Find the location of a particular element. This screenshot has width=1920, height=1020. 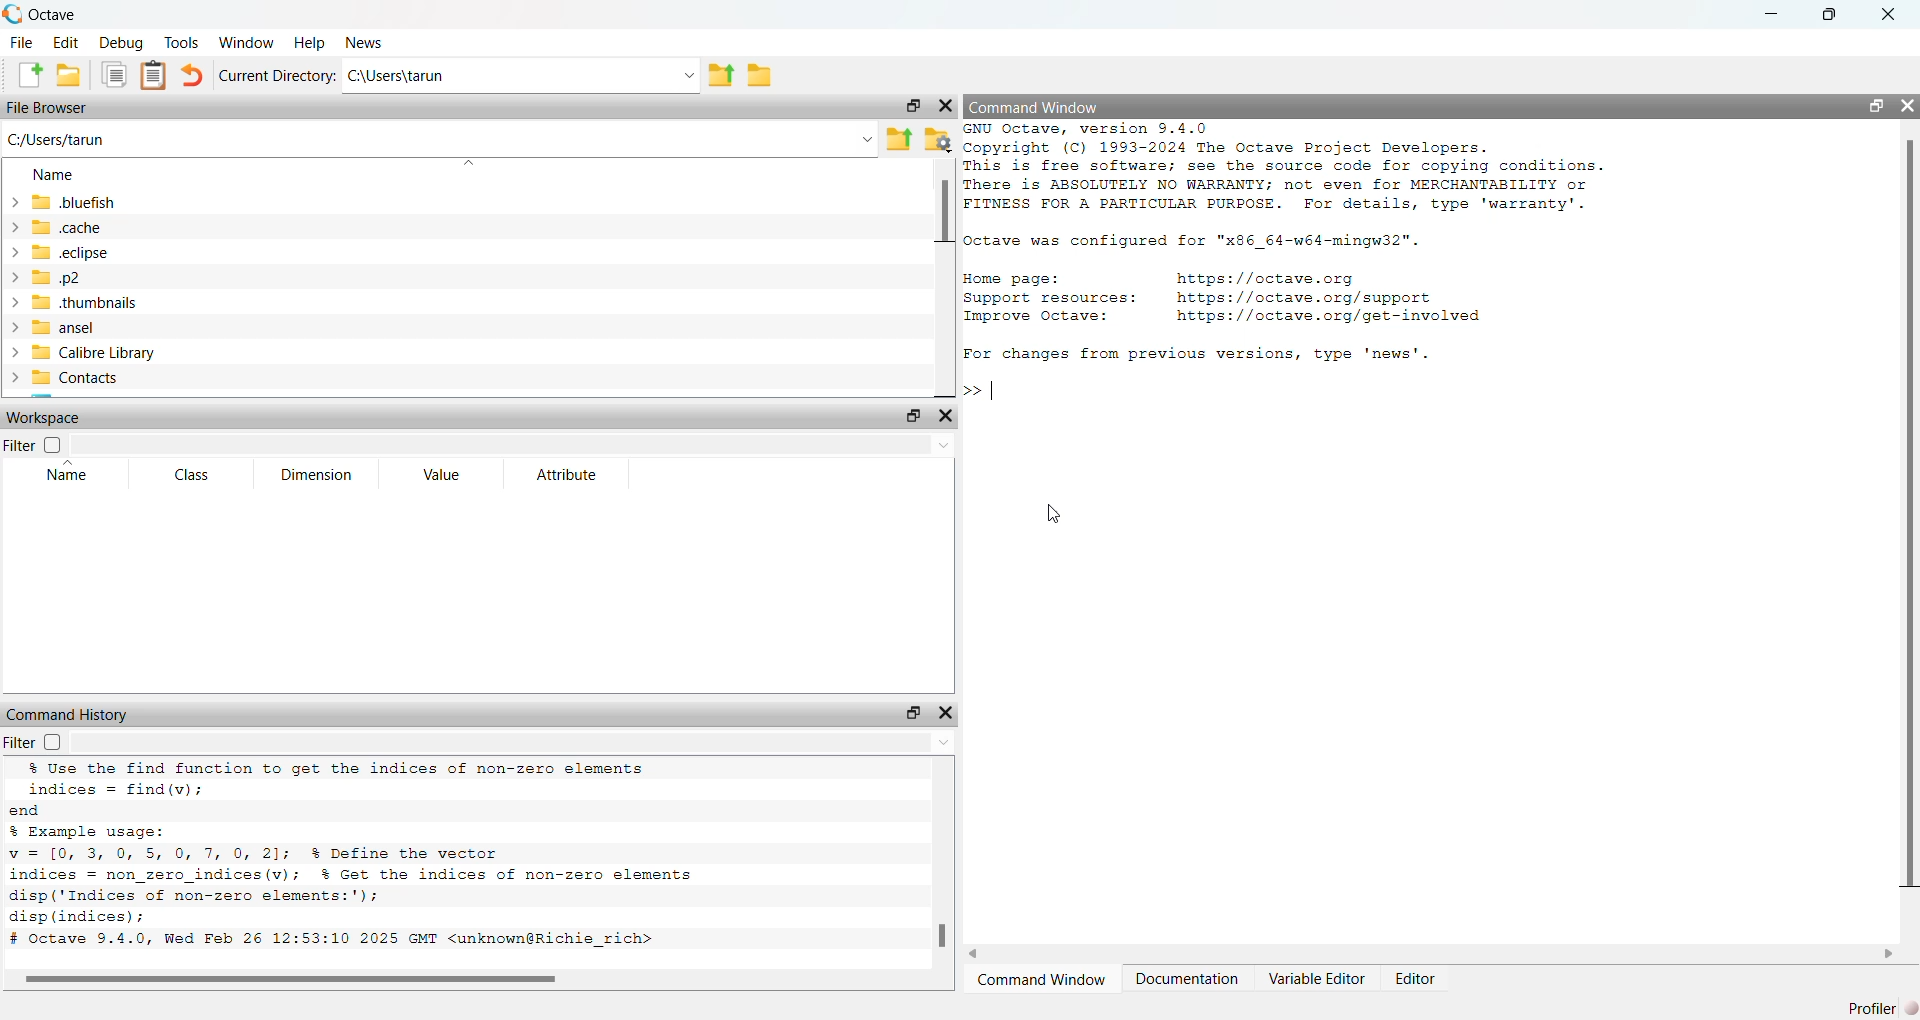

«cache is located at coordinates (53, 227).